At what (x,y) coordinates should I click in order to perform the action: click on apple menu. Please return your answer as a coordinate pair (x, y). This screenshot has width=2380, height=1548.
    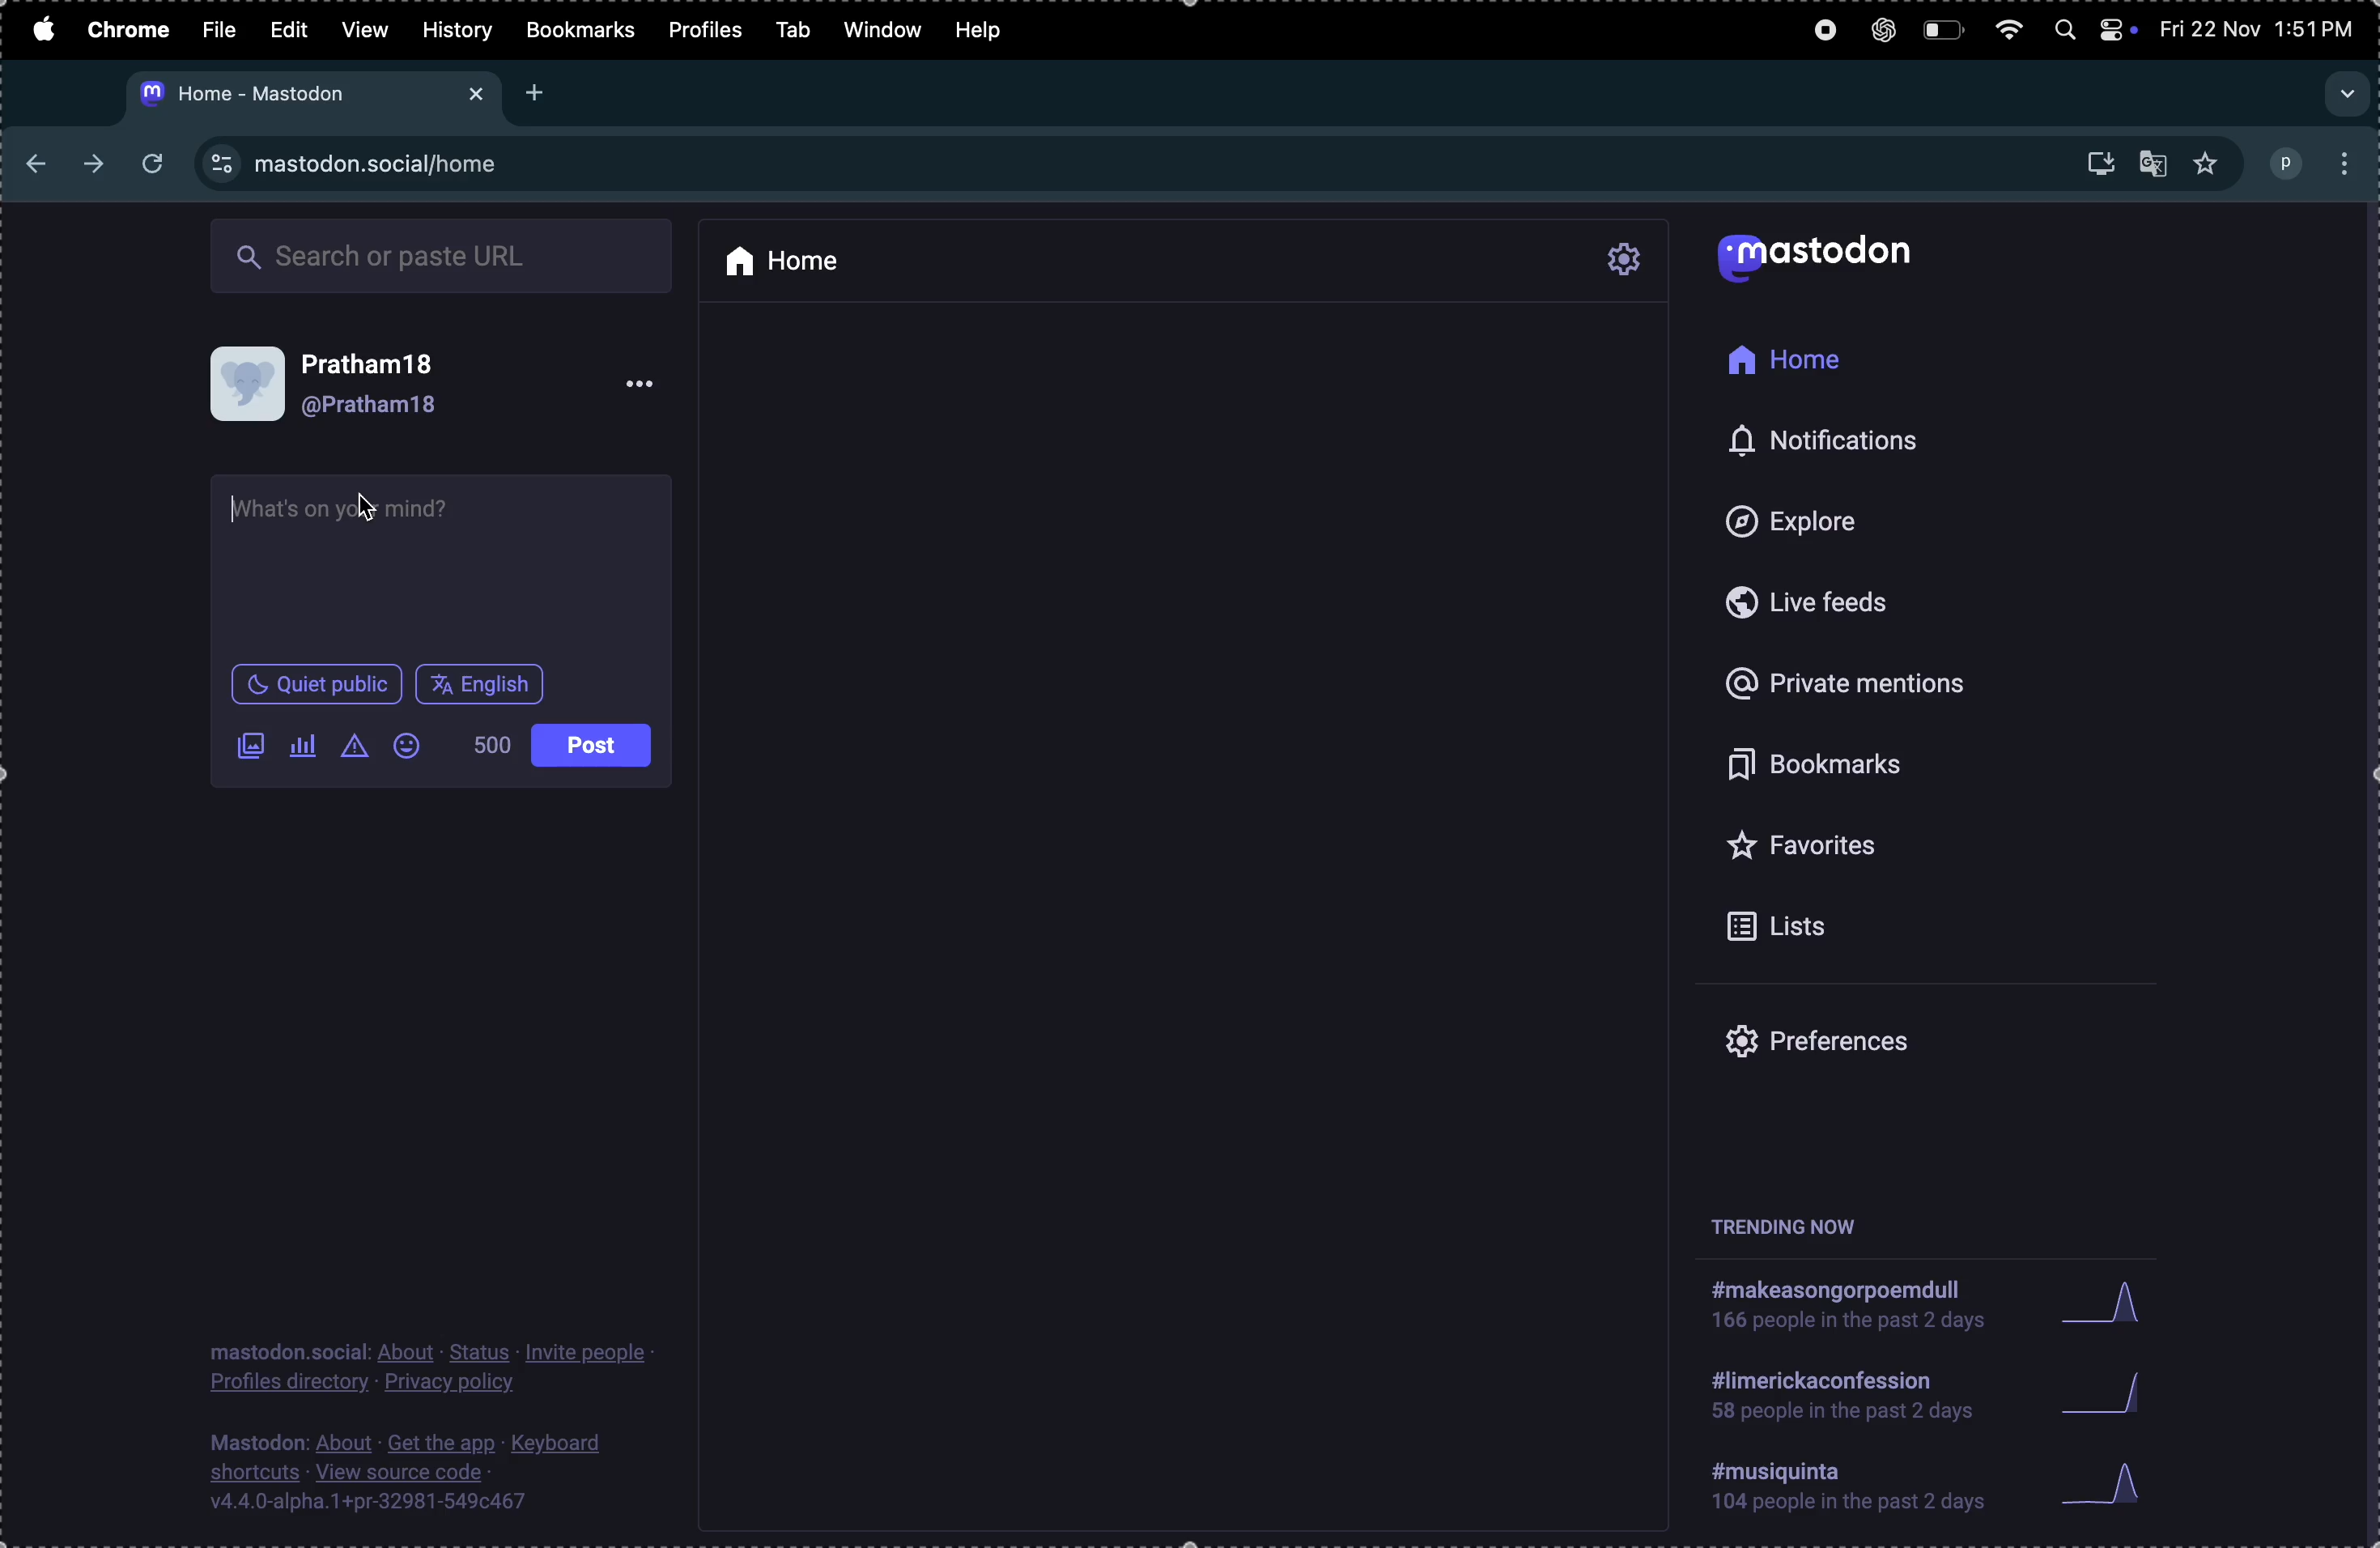
    Looking at the image, I should click on (41, 29).